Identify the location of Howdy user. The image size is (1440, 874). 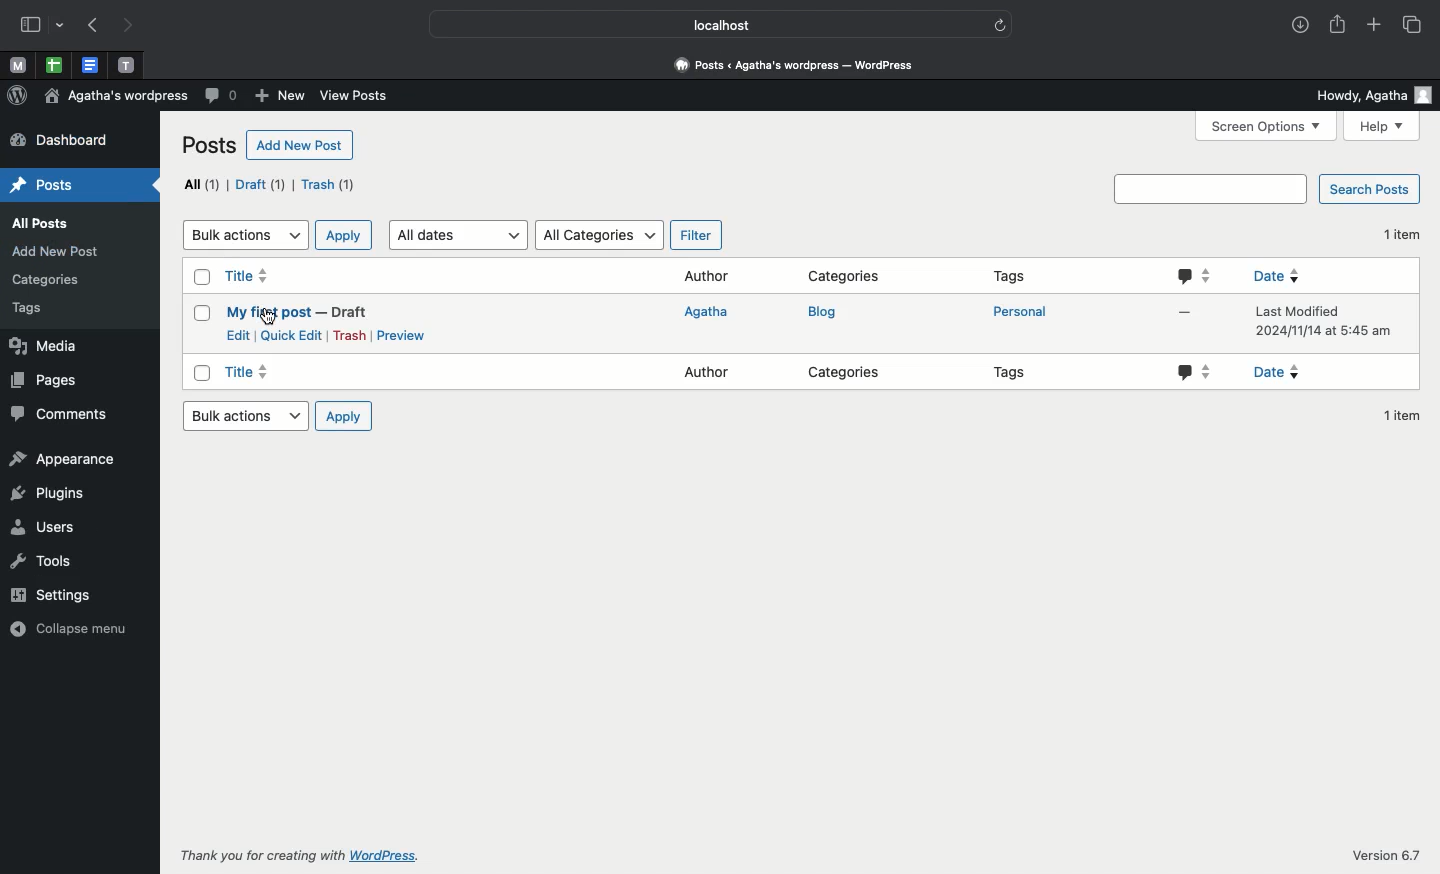
(1375, 96).